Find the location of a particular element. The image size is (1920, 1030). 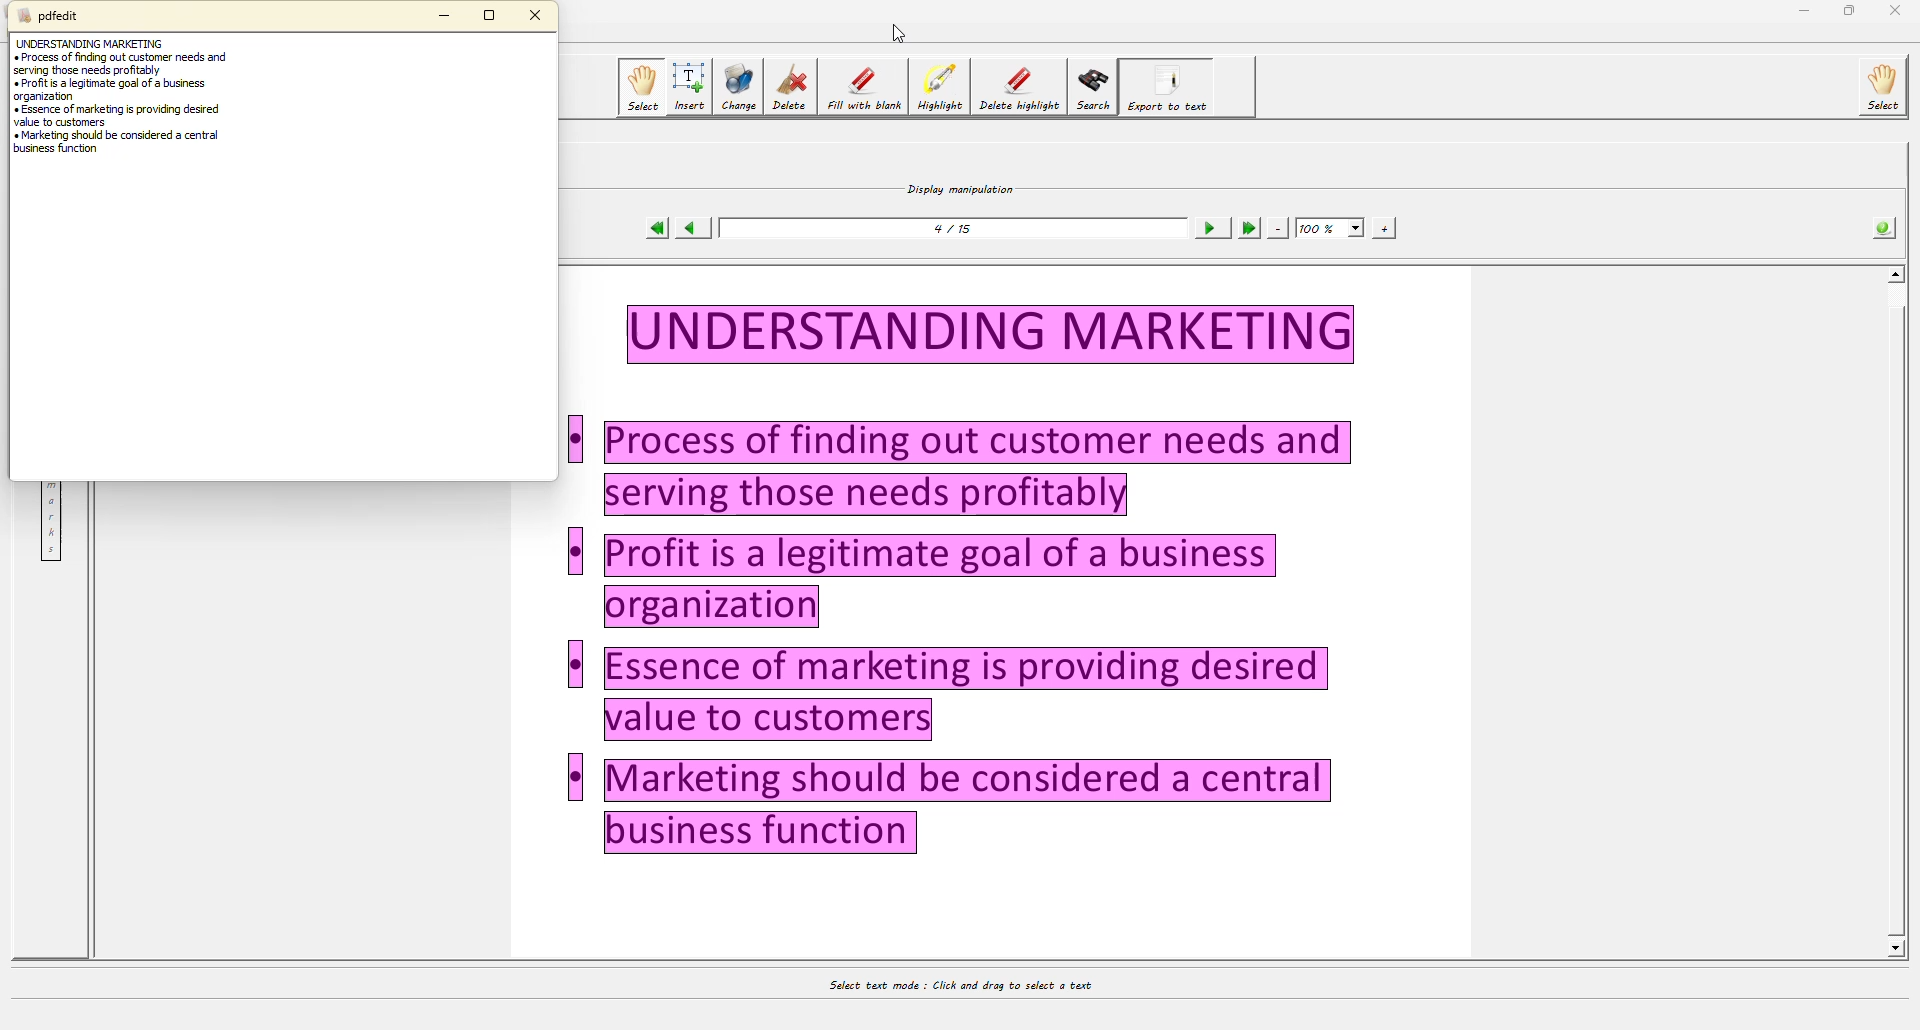

4 Process of finding out customer needs and4 Profit i a legitimate goal of a business.4 [Essence of marketing 1s providing desired4 Marketing should be considered a central business function. is located at coordinates (1036, 578).